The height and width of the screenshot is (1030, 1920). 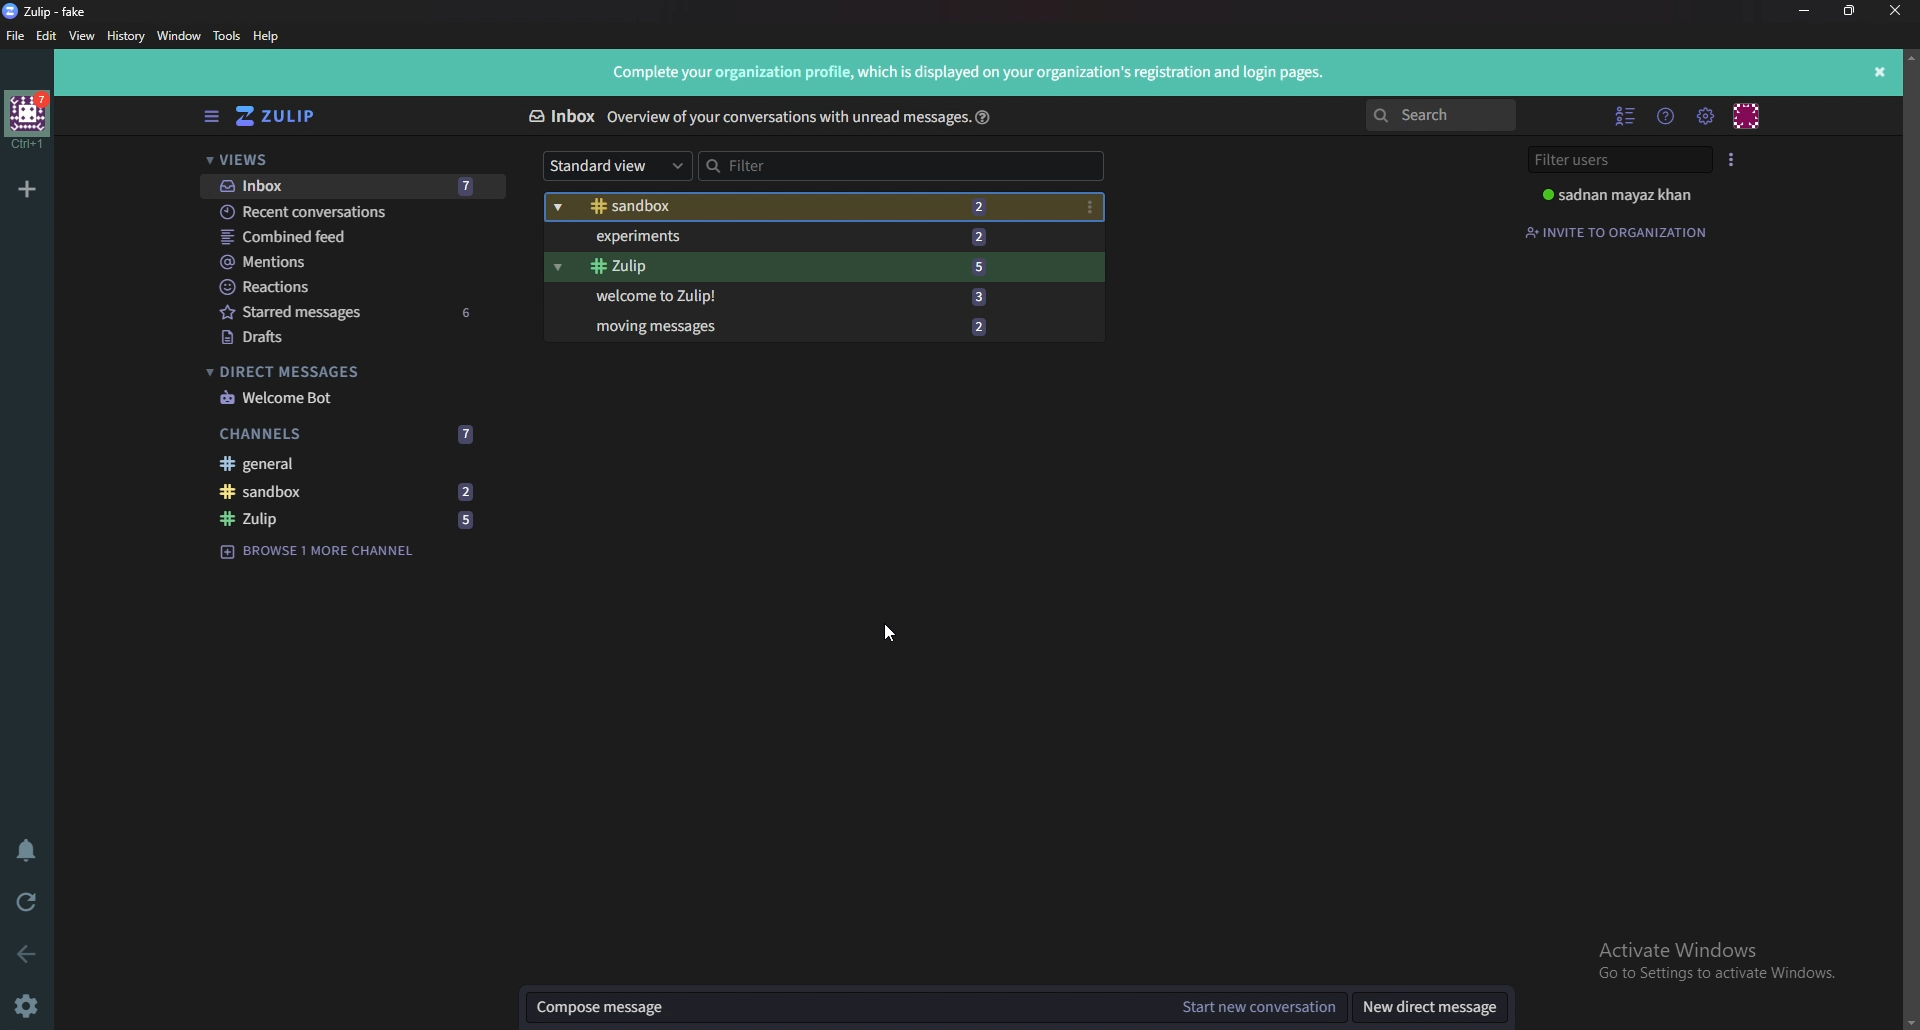 What do you see at coordinates (269, 36) in the screenshot?
I see `Help` at bounding box center [269, 36].